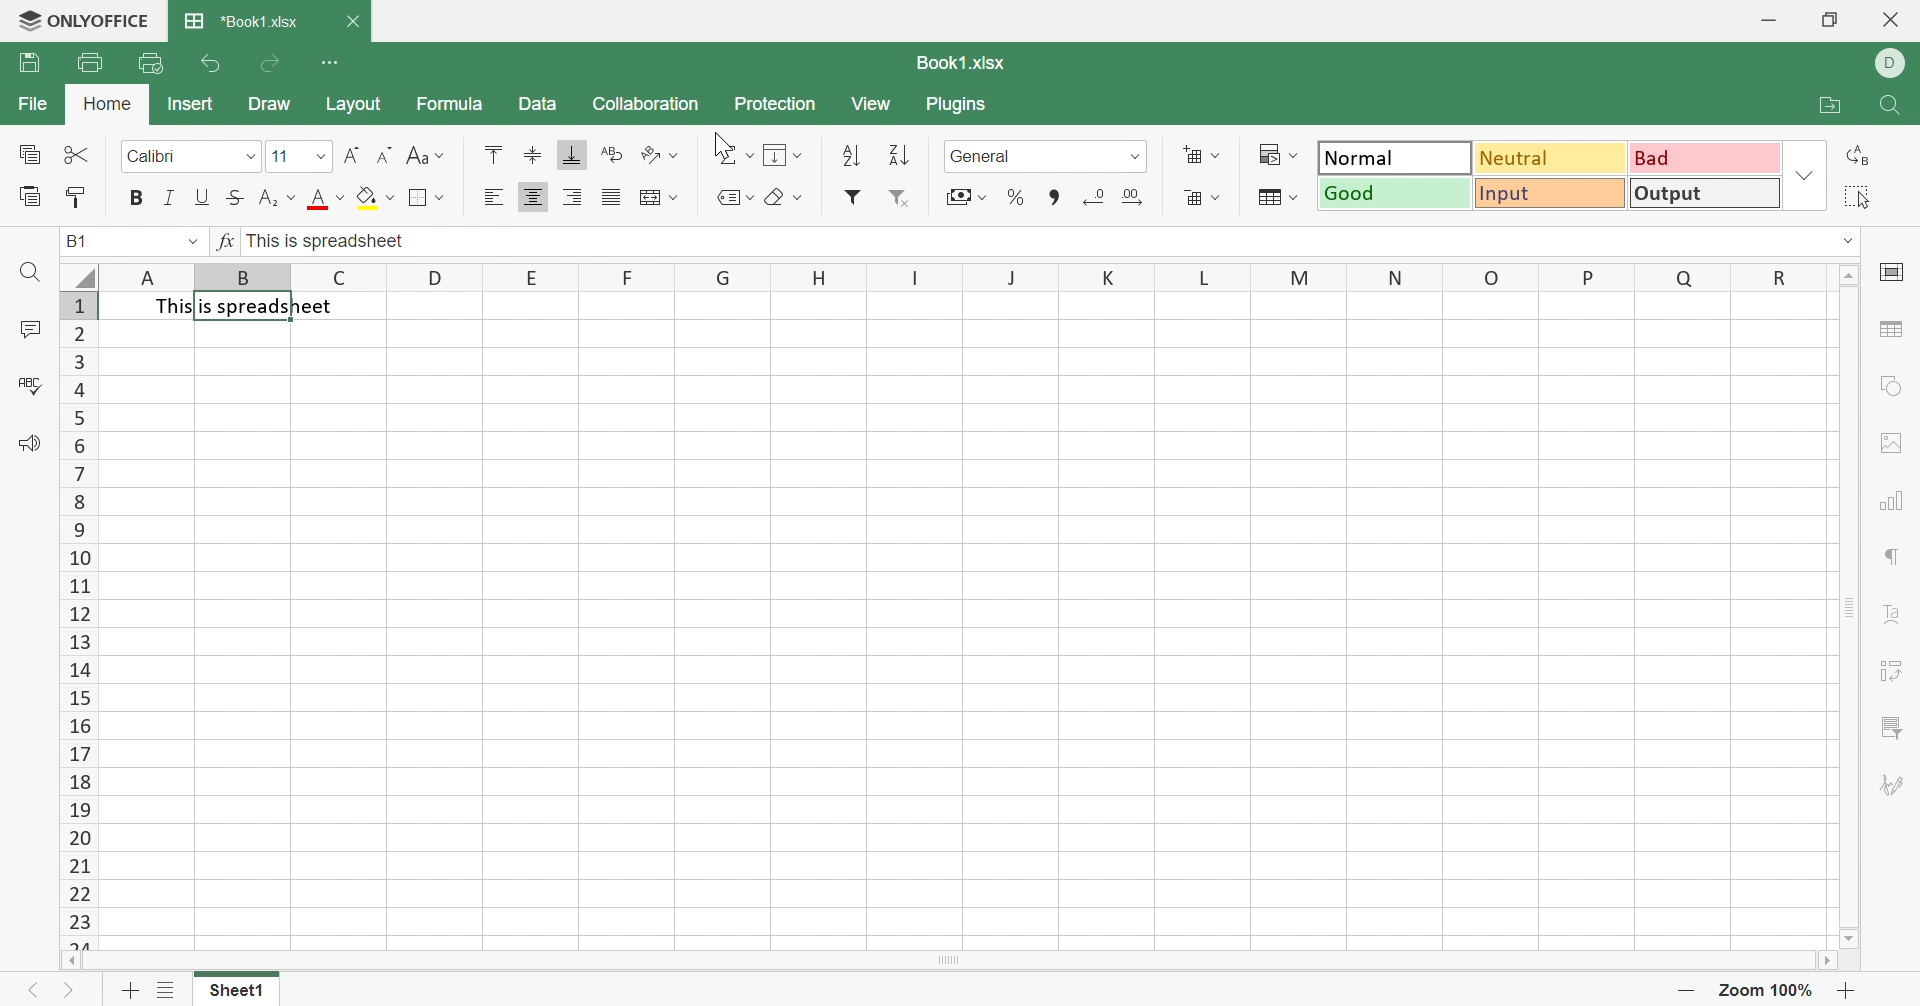 The image size is (1920, 1006). I want to click on Drop Down, so click(796, 196).